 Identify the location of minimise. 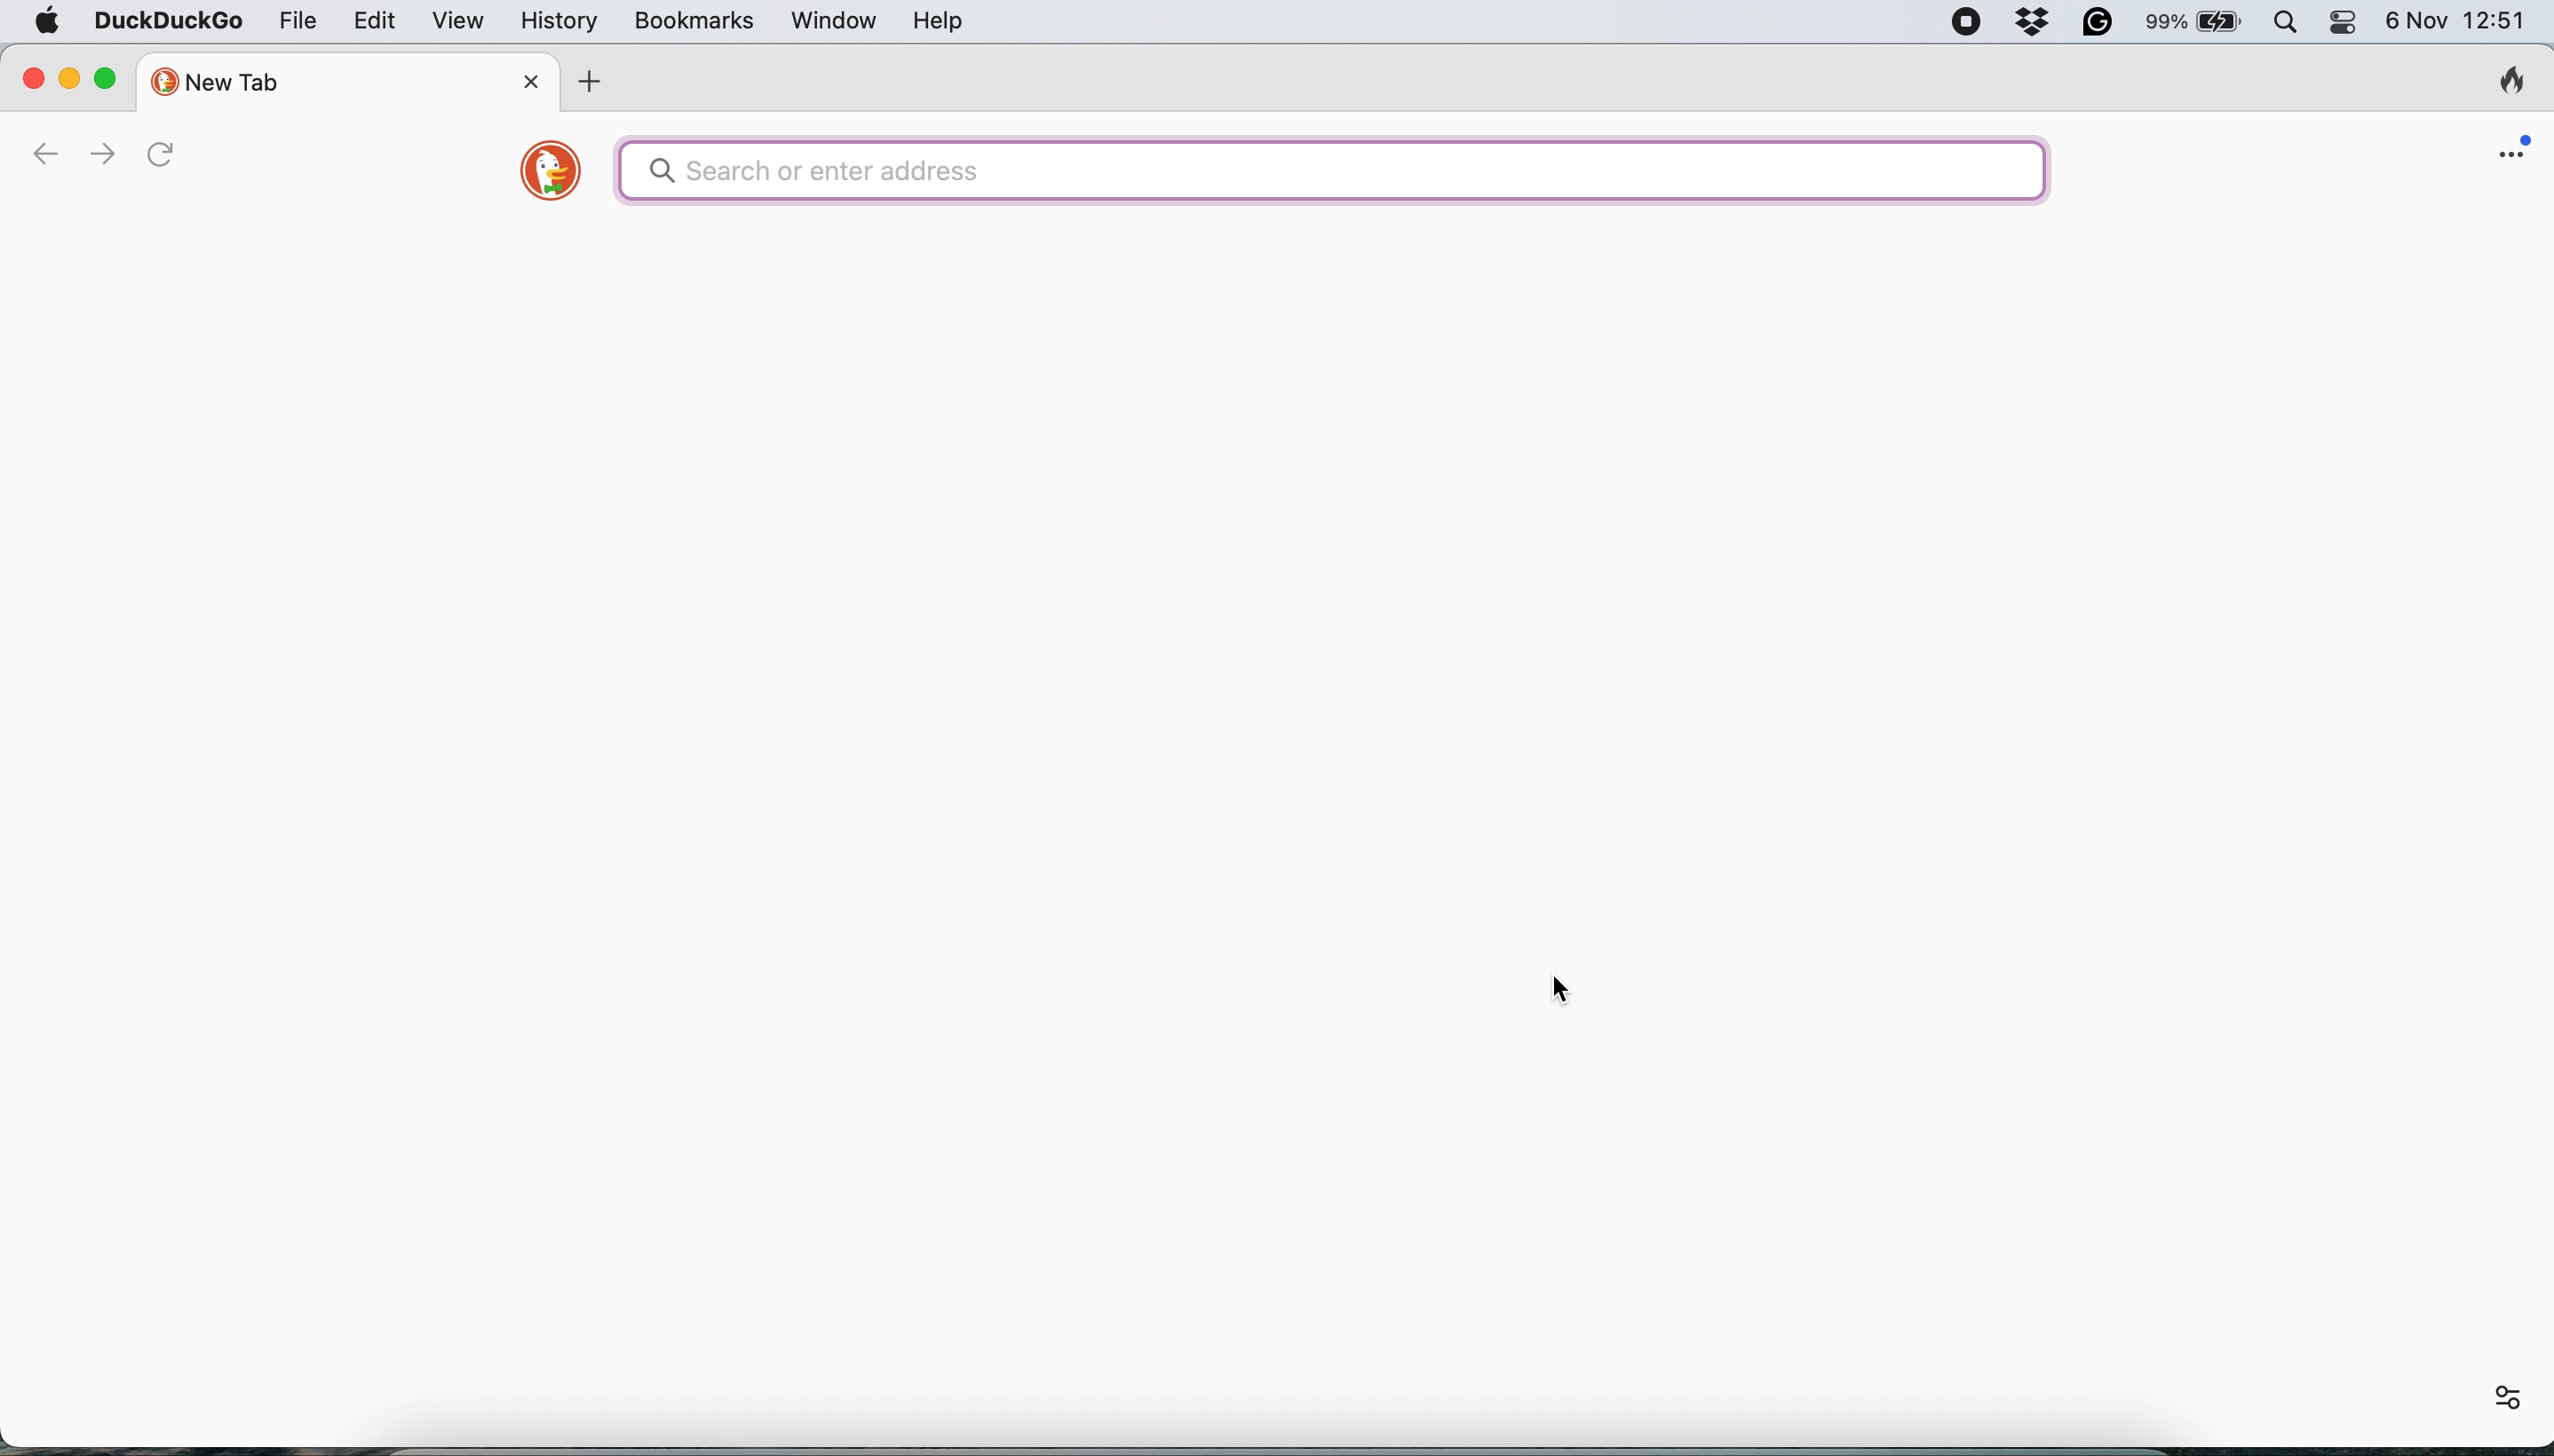
(72, 77).